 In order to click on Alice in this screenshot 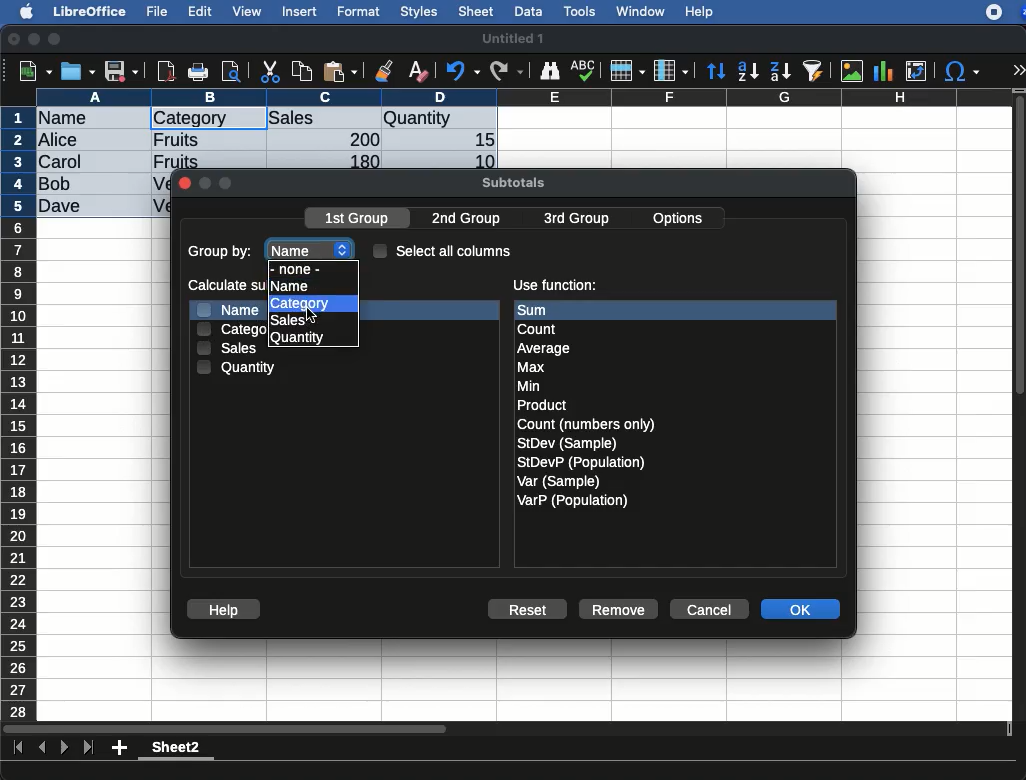, I will do `click(60, 141)`.